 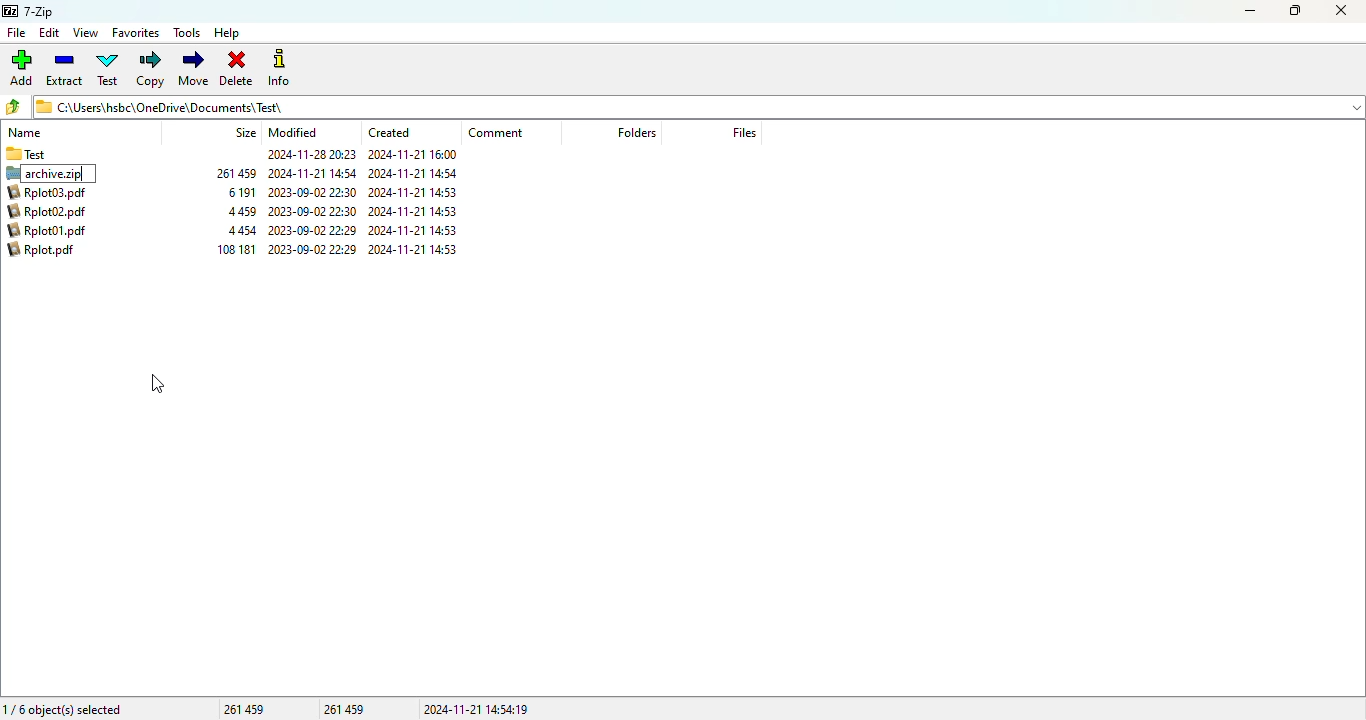 I want to click on 106 181, so click(x=238, y=250).